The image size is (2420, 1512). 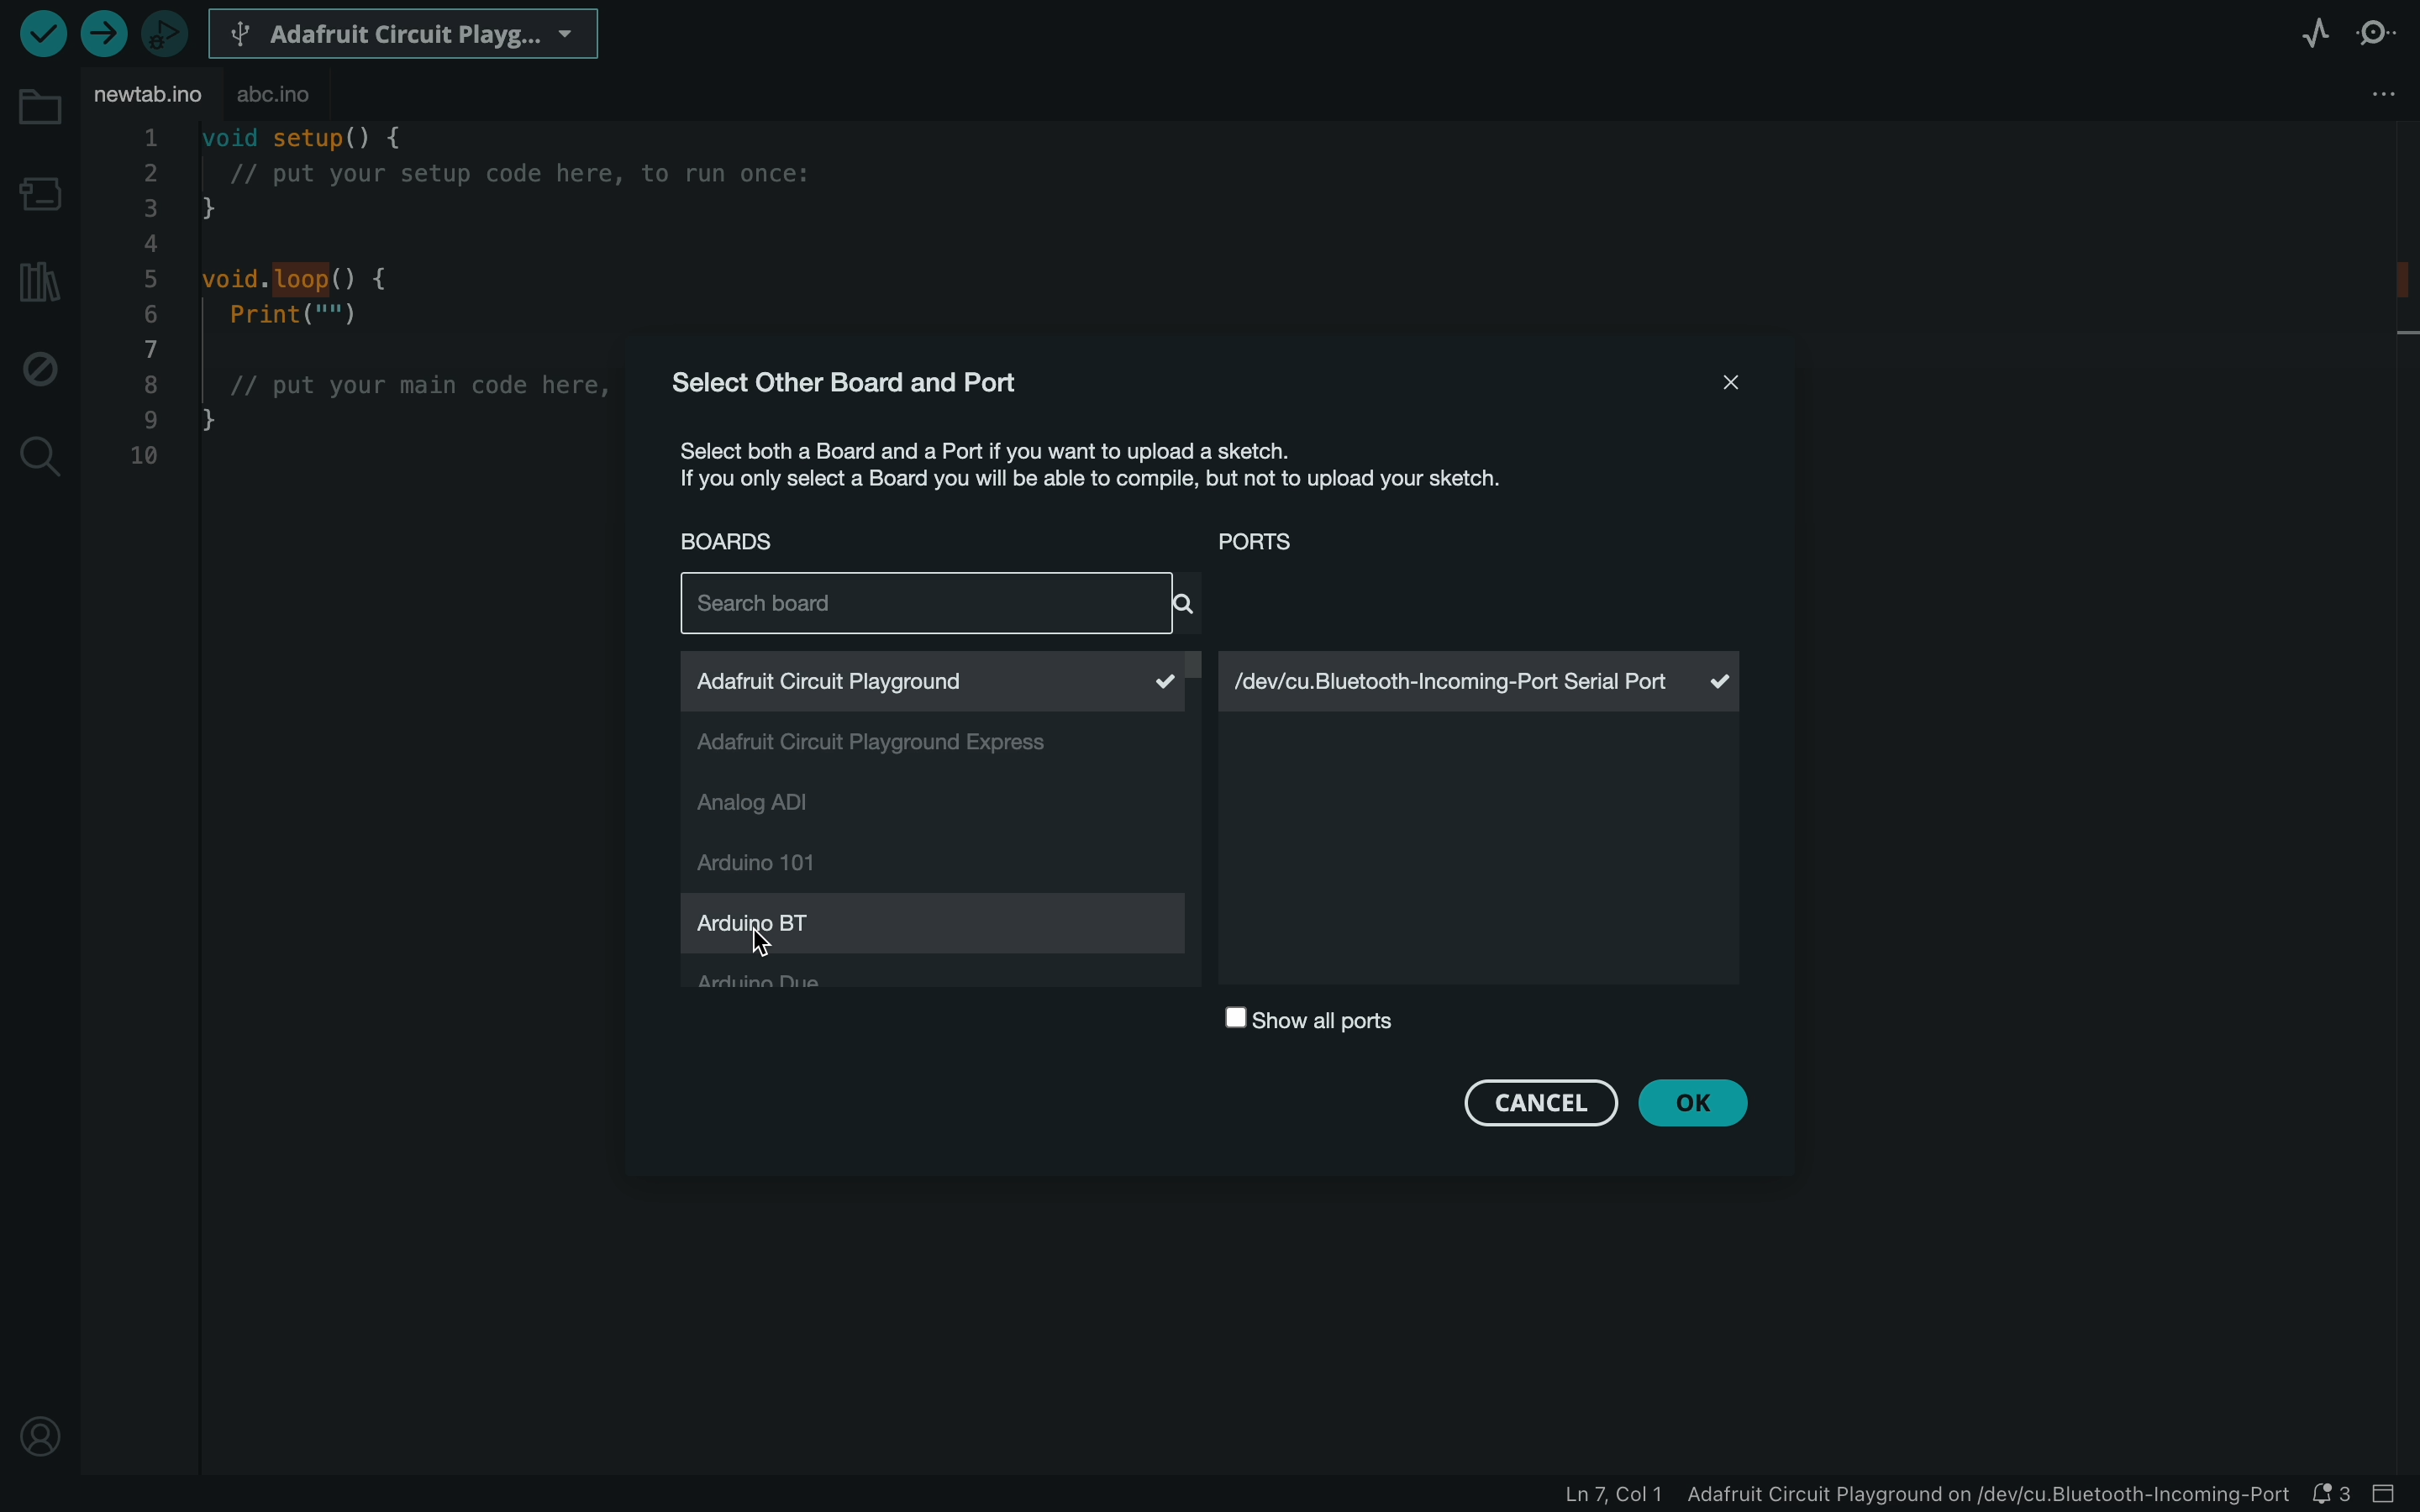 I want to click on cursor, so click(x=764, y=957).